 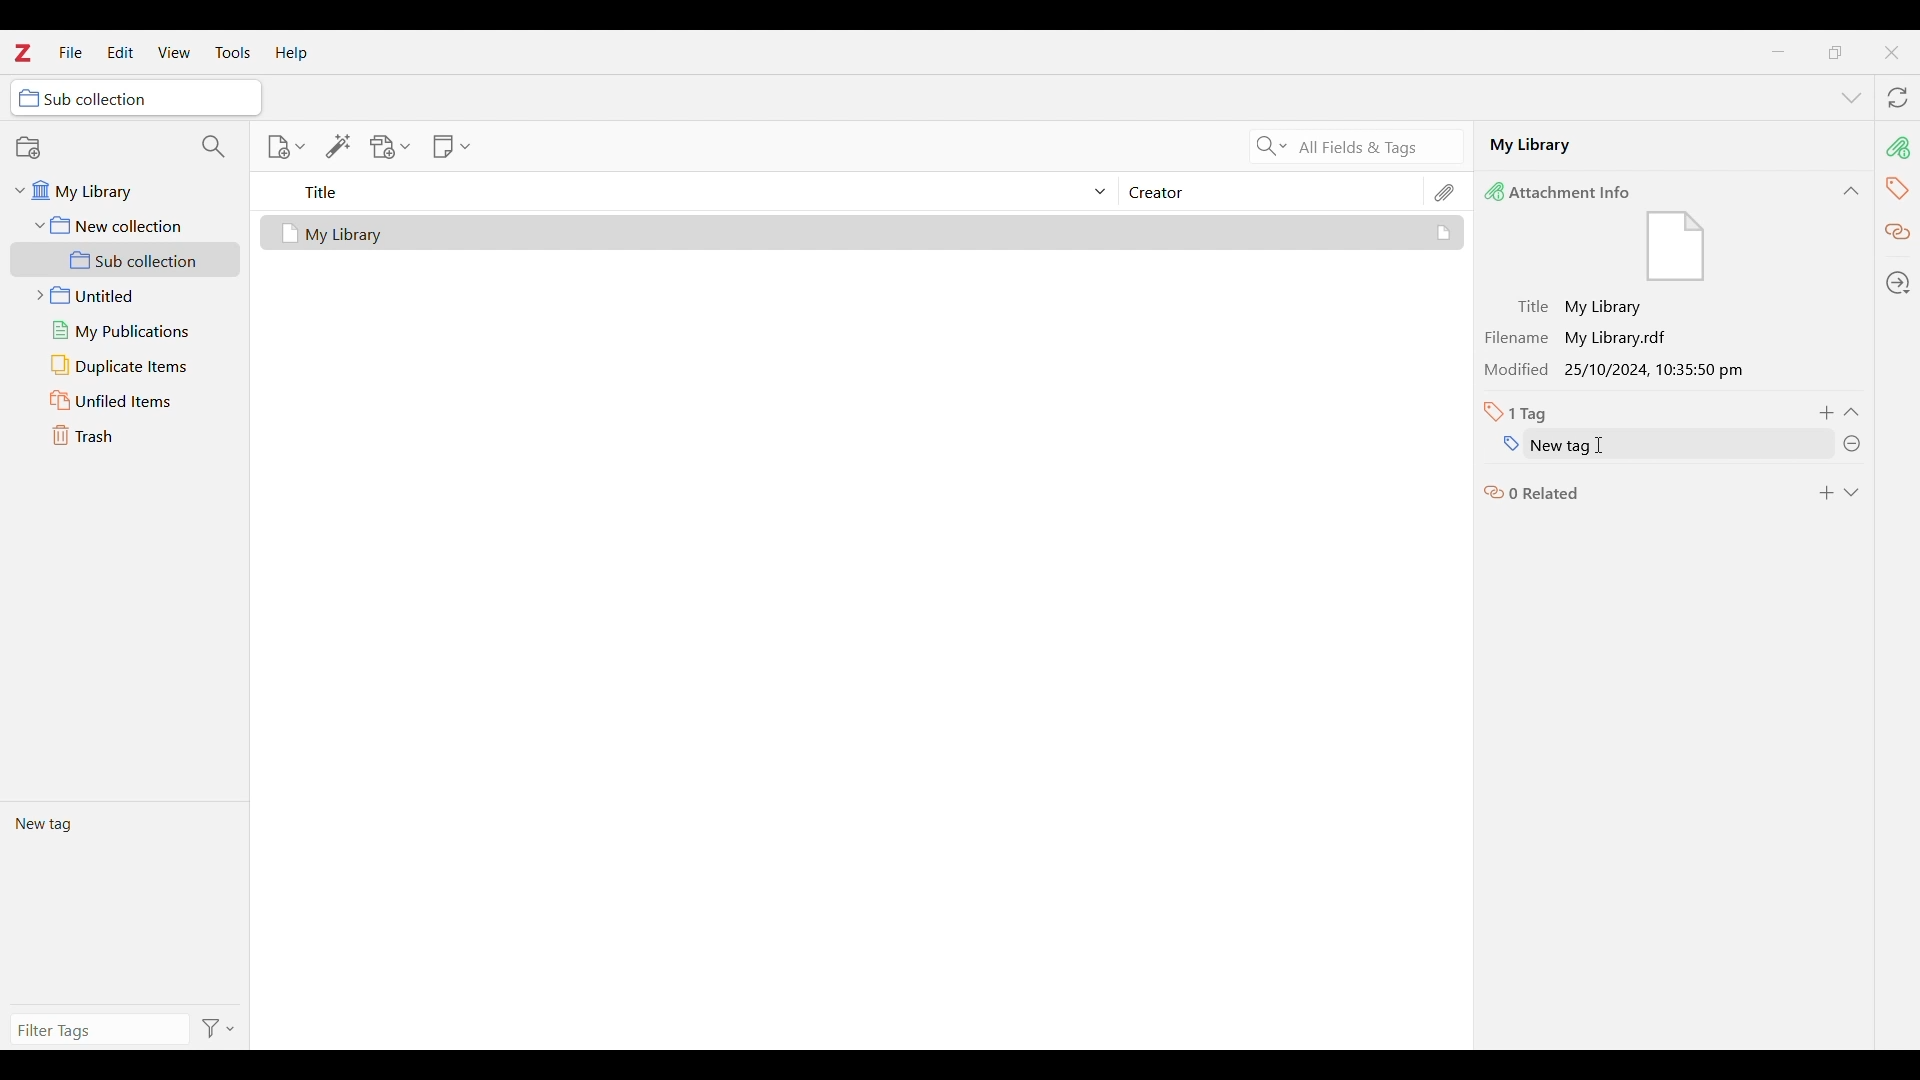 I want to click on Locate, so click(x=1898, y=283).